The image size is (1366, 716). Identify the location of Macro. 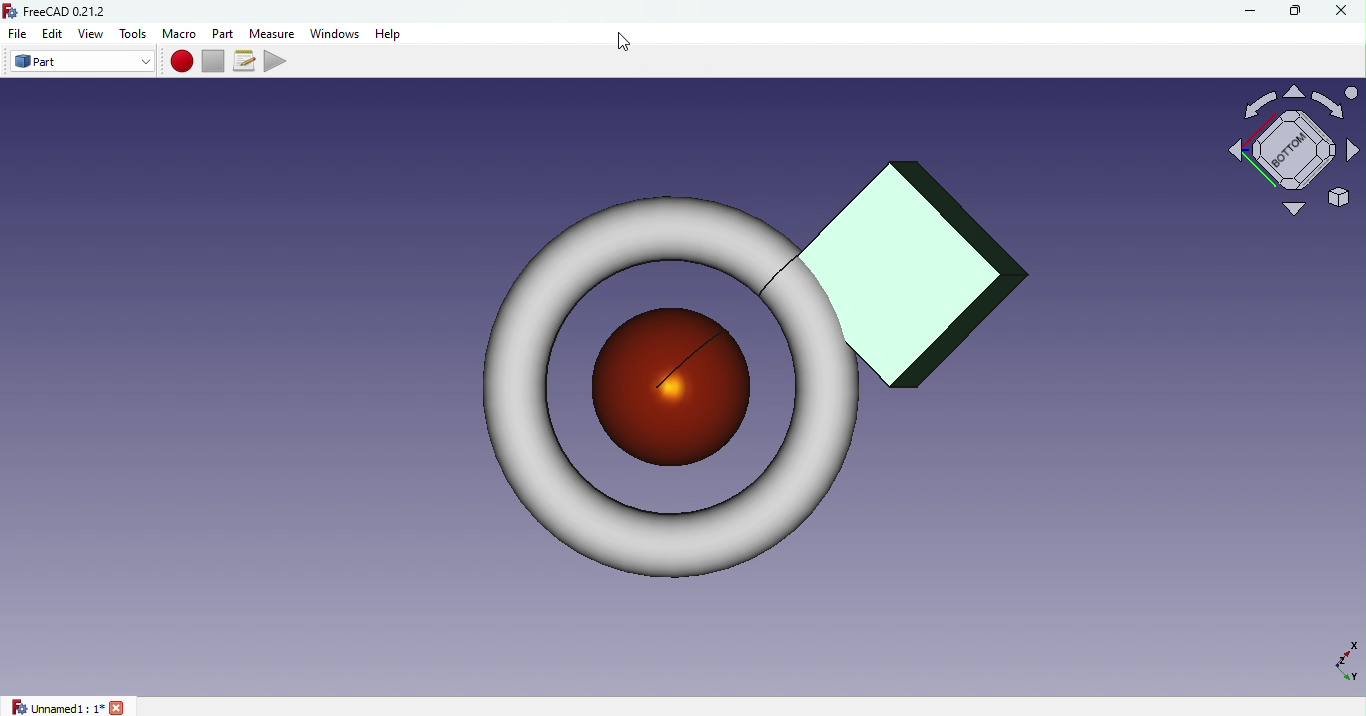
(181, 33).